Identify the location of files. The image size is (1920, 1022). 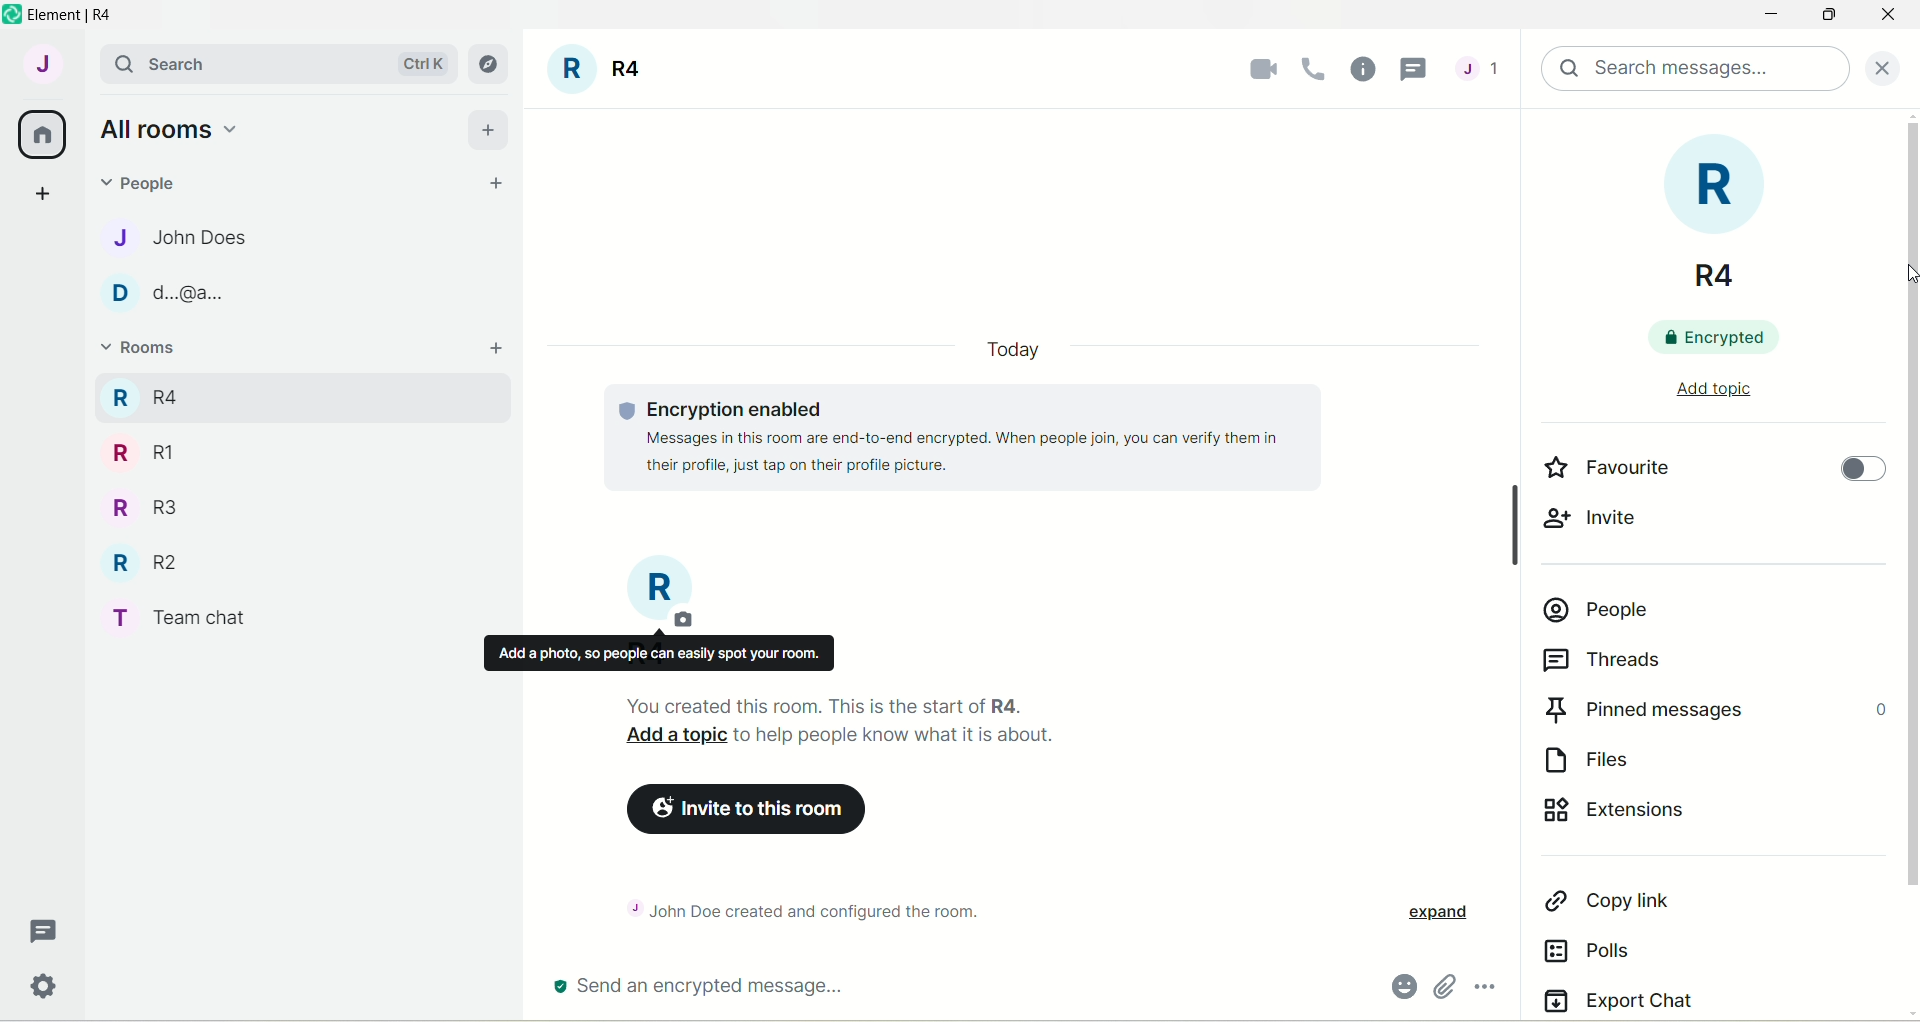
(1603, 758).